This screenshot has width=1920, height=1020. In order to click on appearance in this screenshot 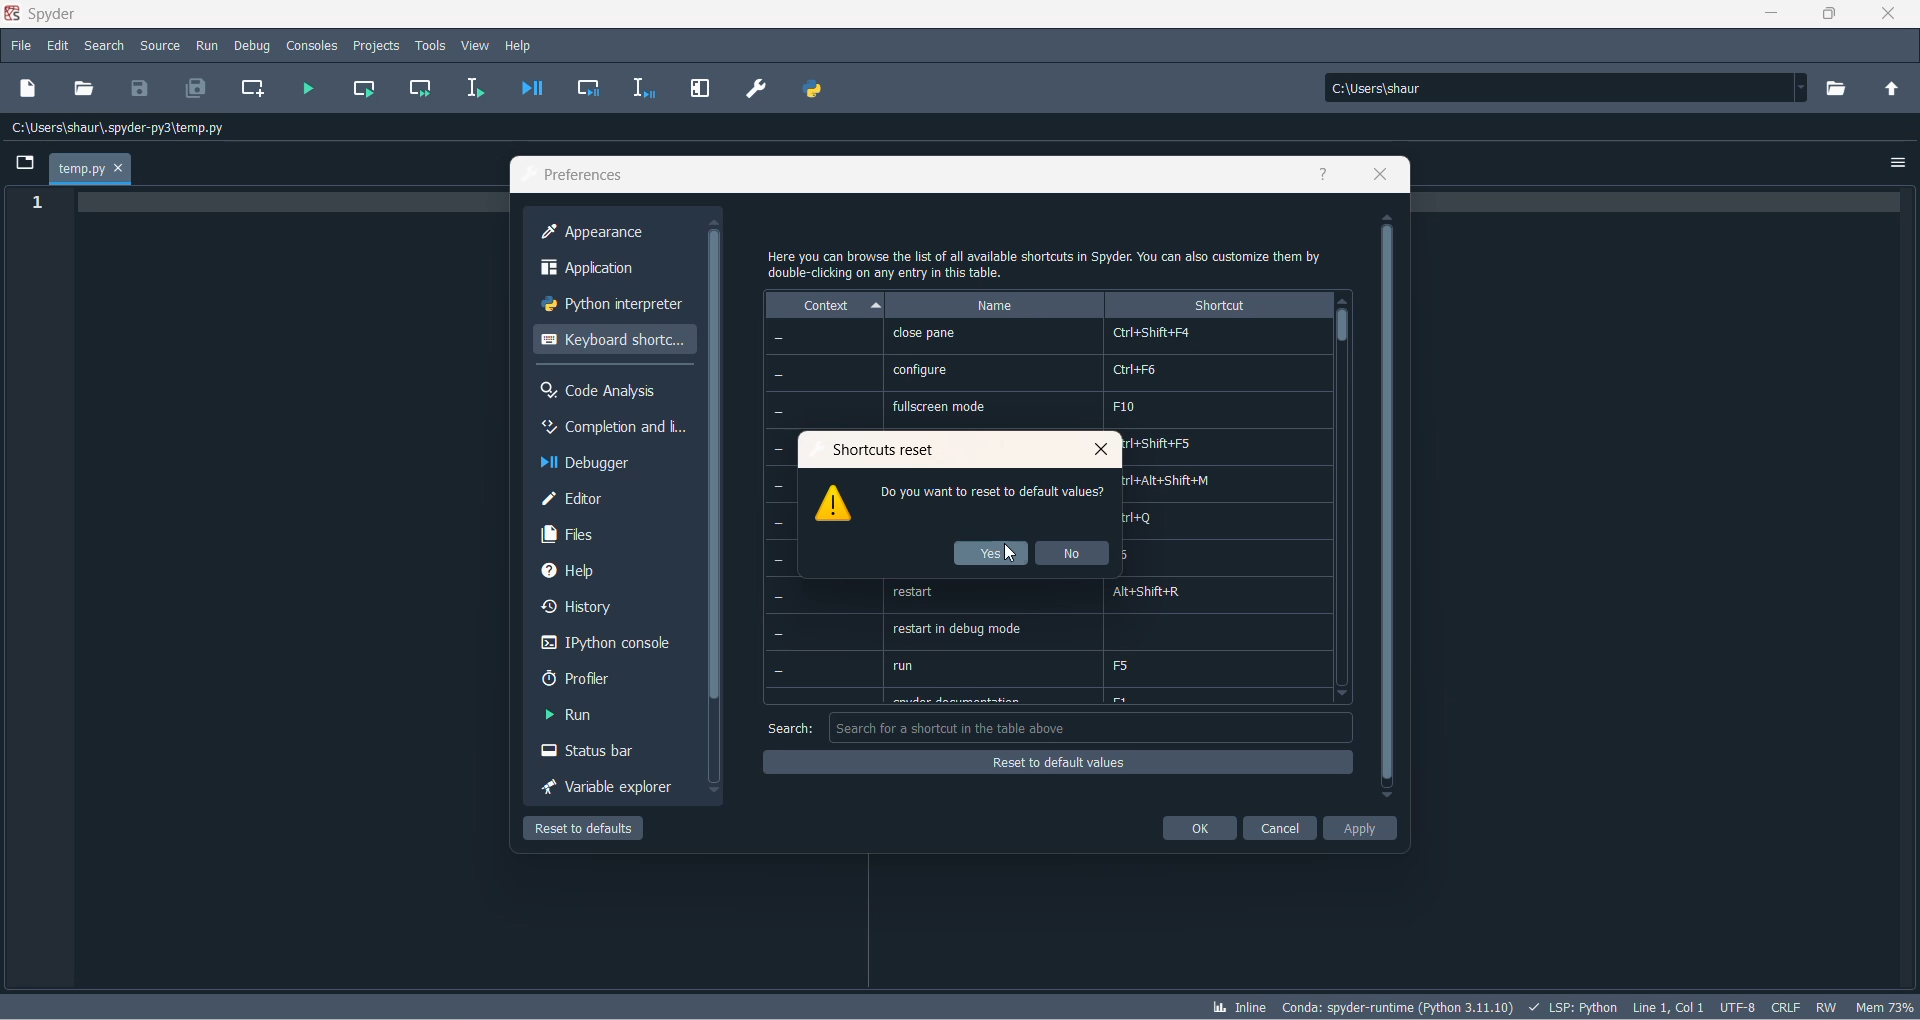, I will do `click(616, 233)`.